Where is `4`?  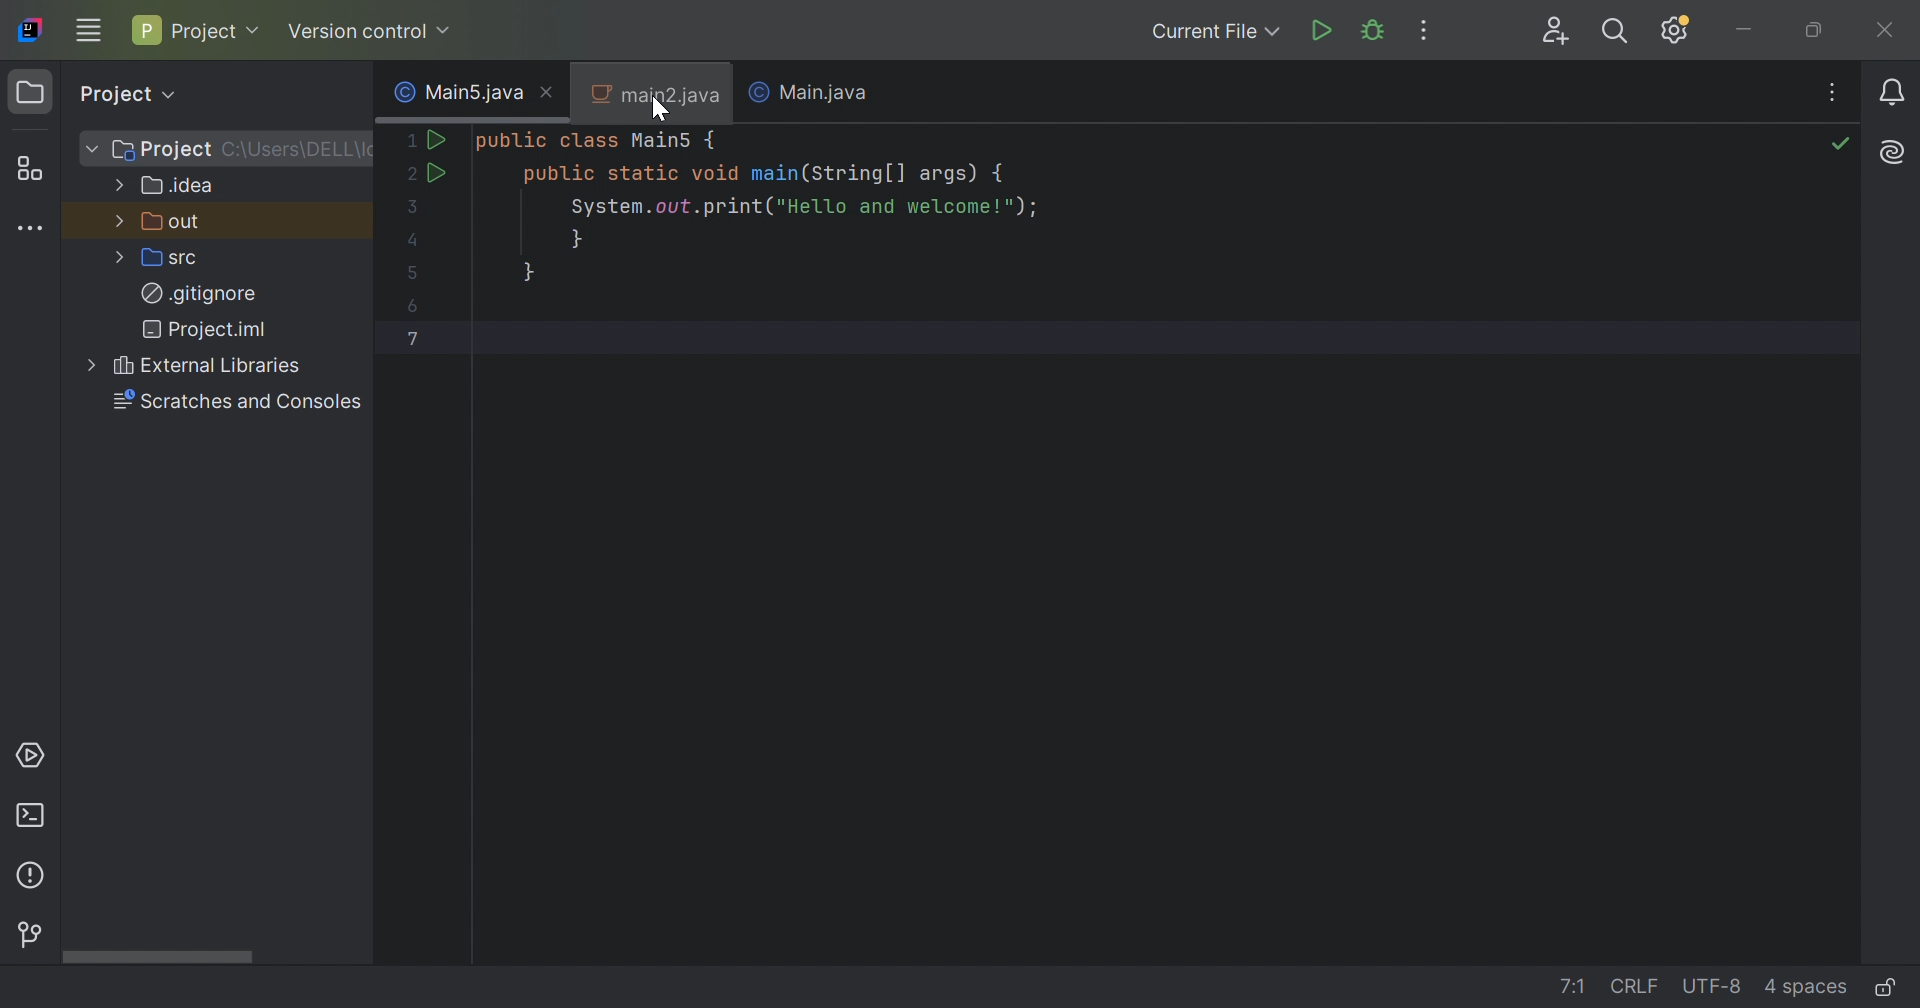 4 is located at coordinates (411, 239).